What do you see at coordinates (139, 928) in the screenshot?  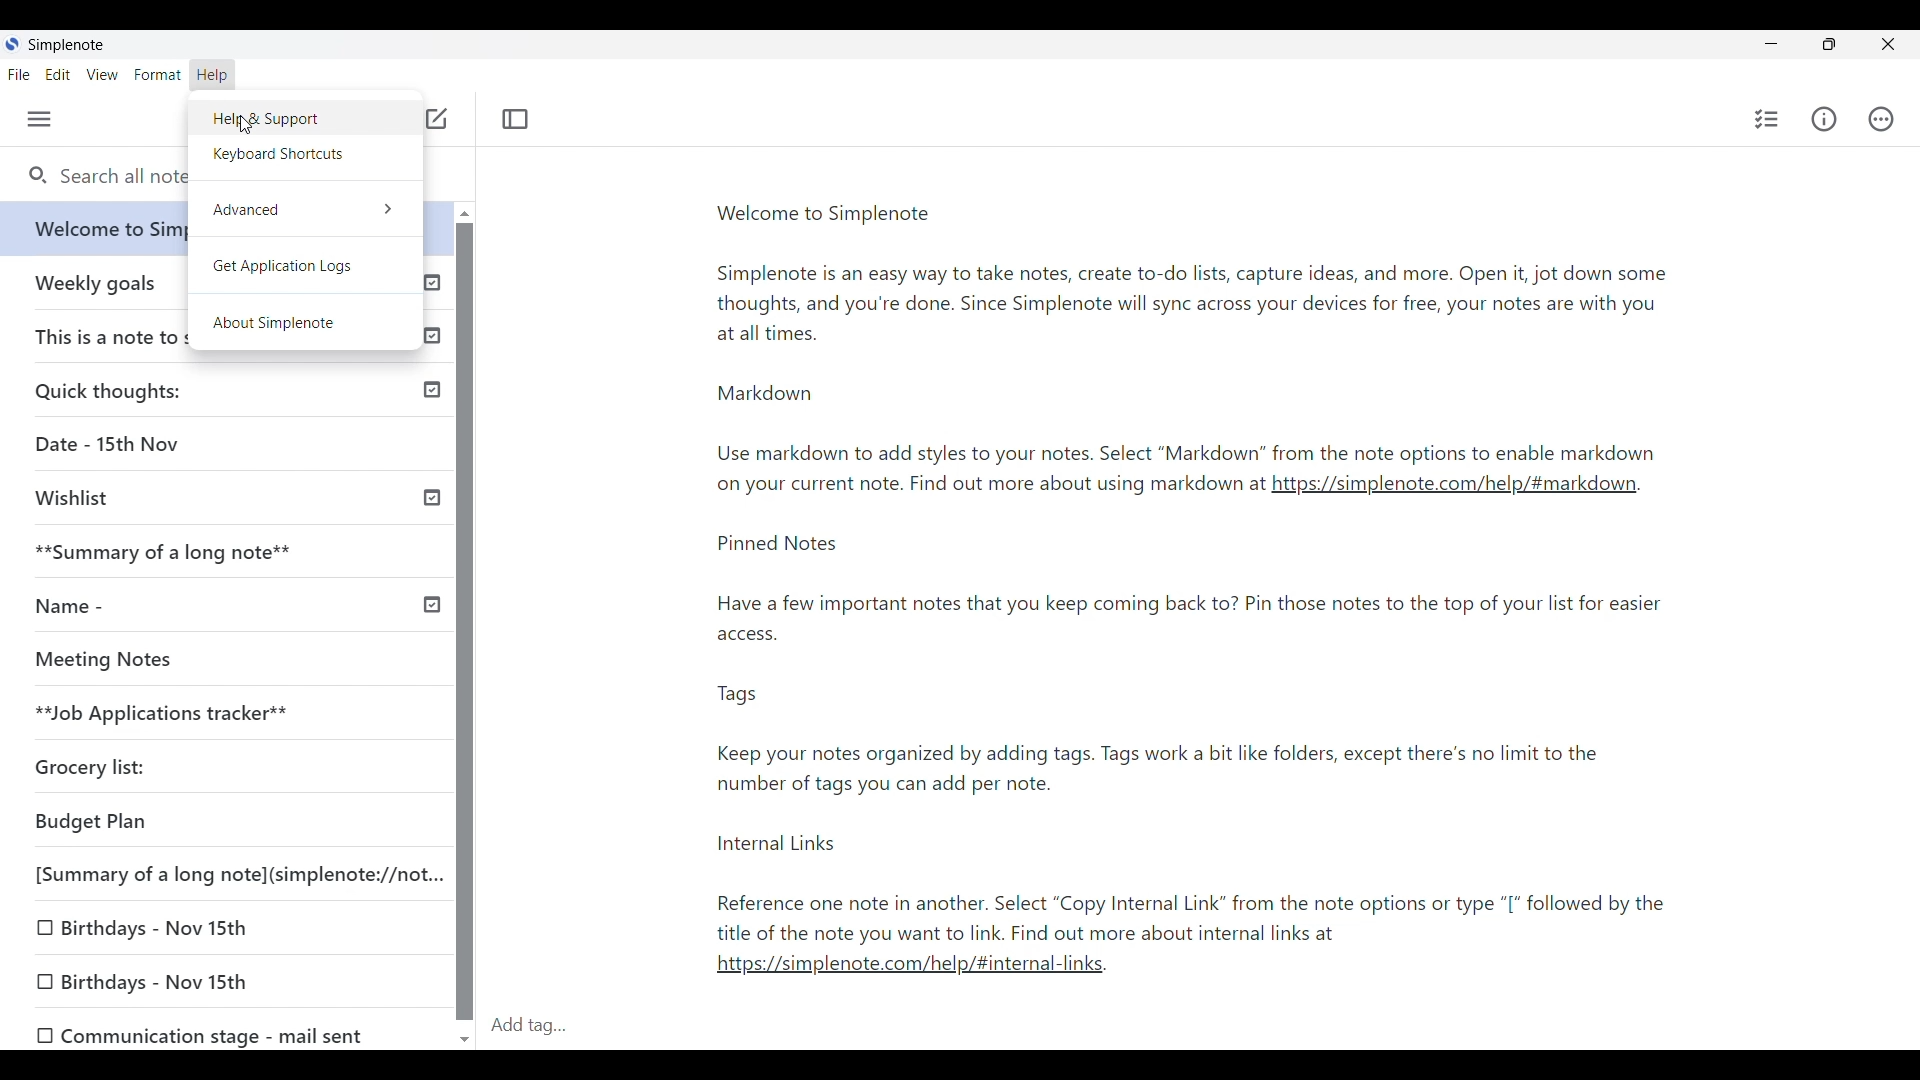 I see `0 Birthdays - Nov 15th` at bounding box center [139, 928].